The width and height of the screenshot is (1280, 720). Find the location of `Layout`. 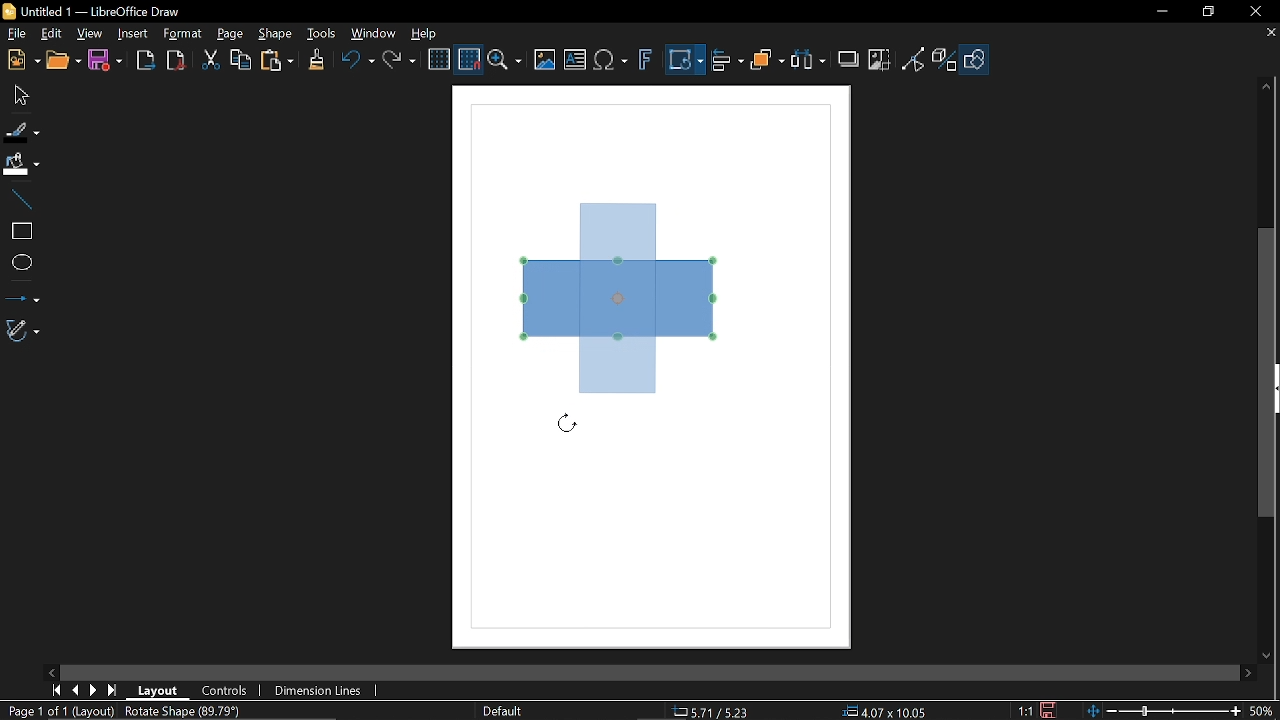

Layout is located at coordinates (158, 689).